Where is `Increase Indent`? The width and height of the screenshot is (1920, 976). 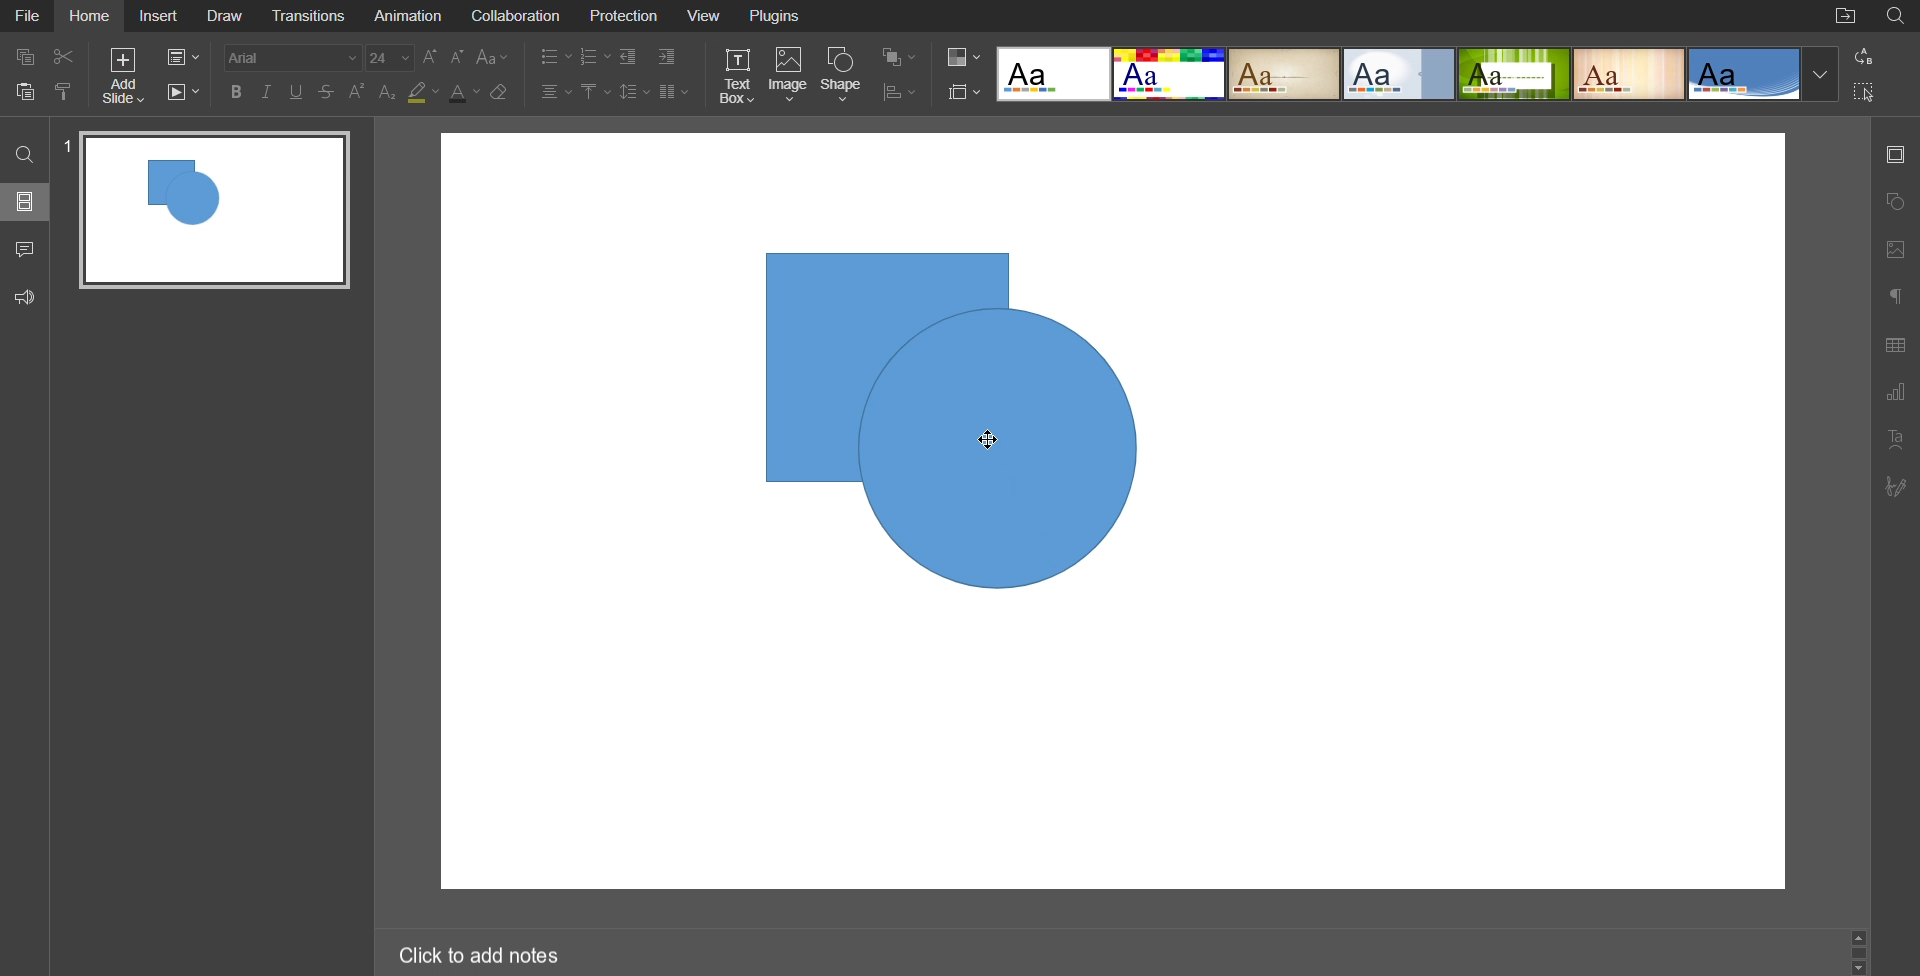
Increase Indent is located at coordinates (667, 57).